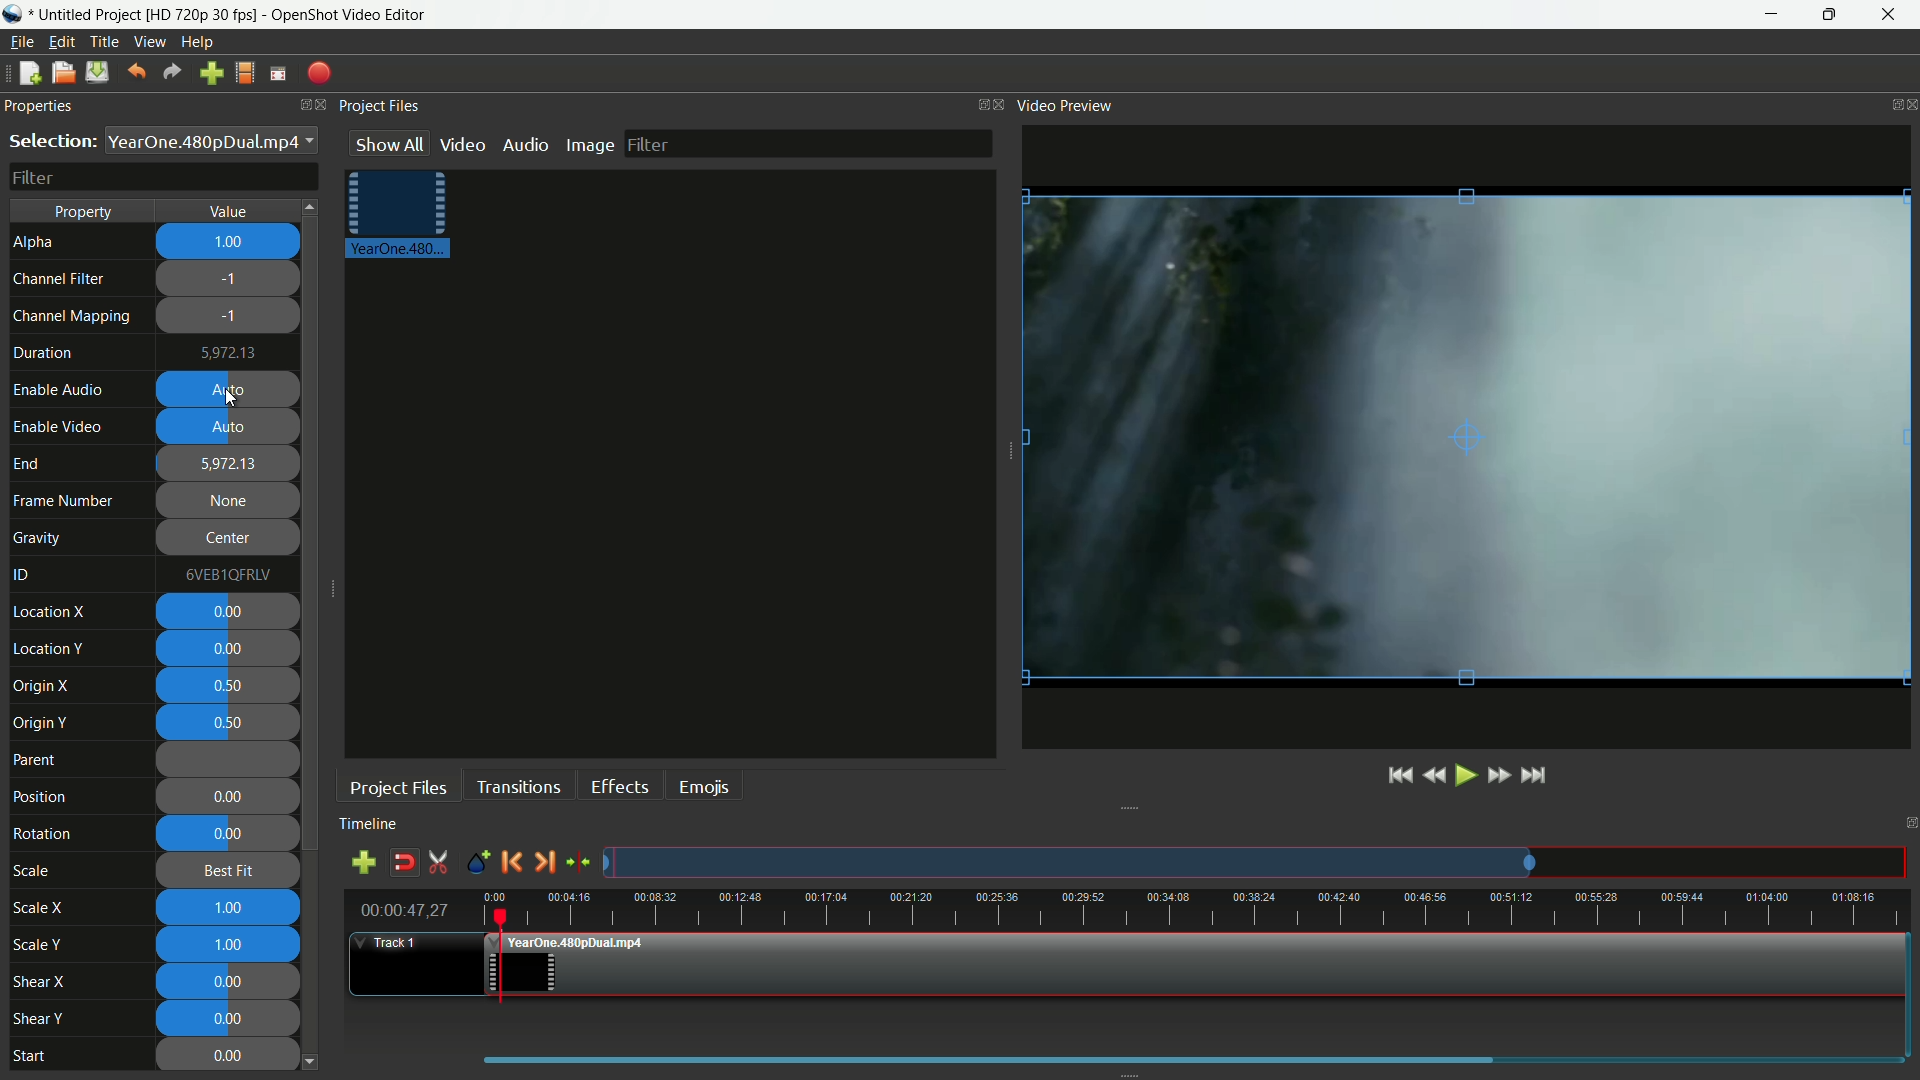  What do you see at coordinates (227, 798) in the screenshot?
I see `0.00` at bounding box center [227, 798].